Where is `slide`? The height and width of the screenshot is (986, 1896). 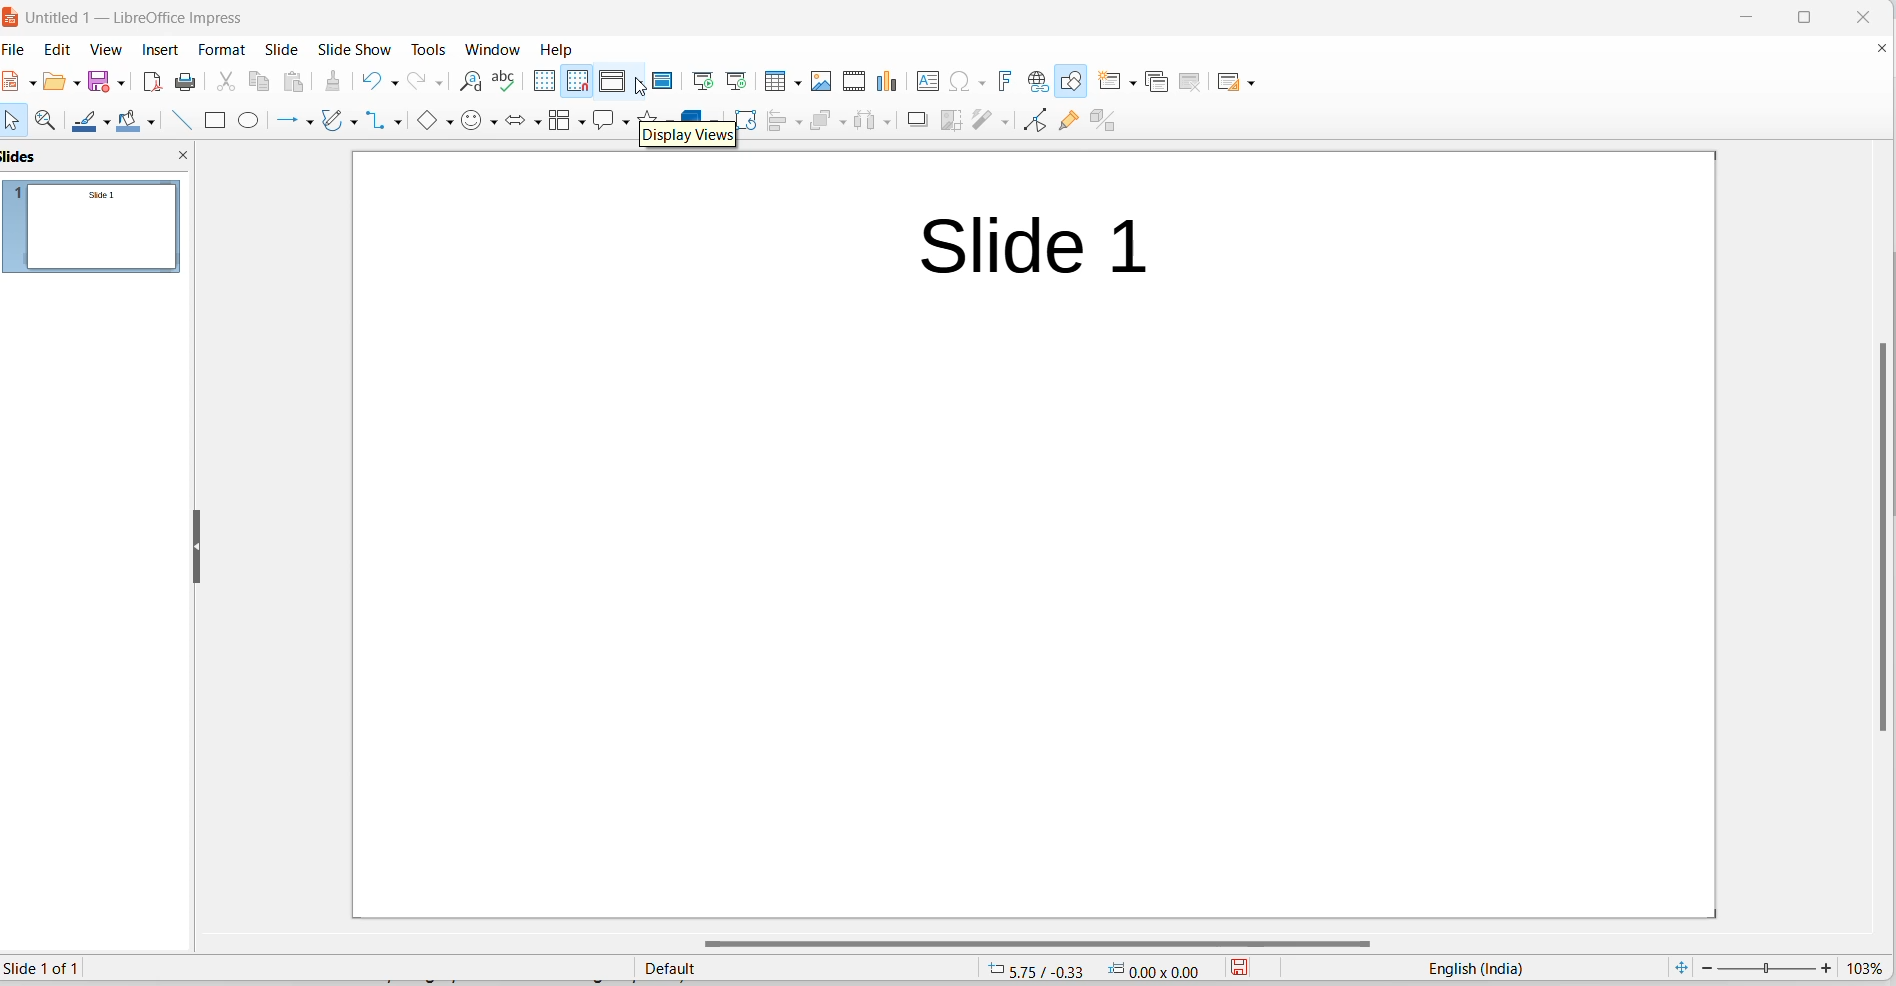 slide is located at coordinates (284, 49).